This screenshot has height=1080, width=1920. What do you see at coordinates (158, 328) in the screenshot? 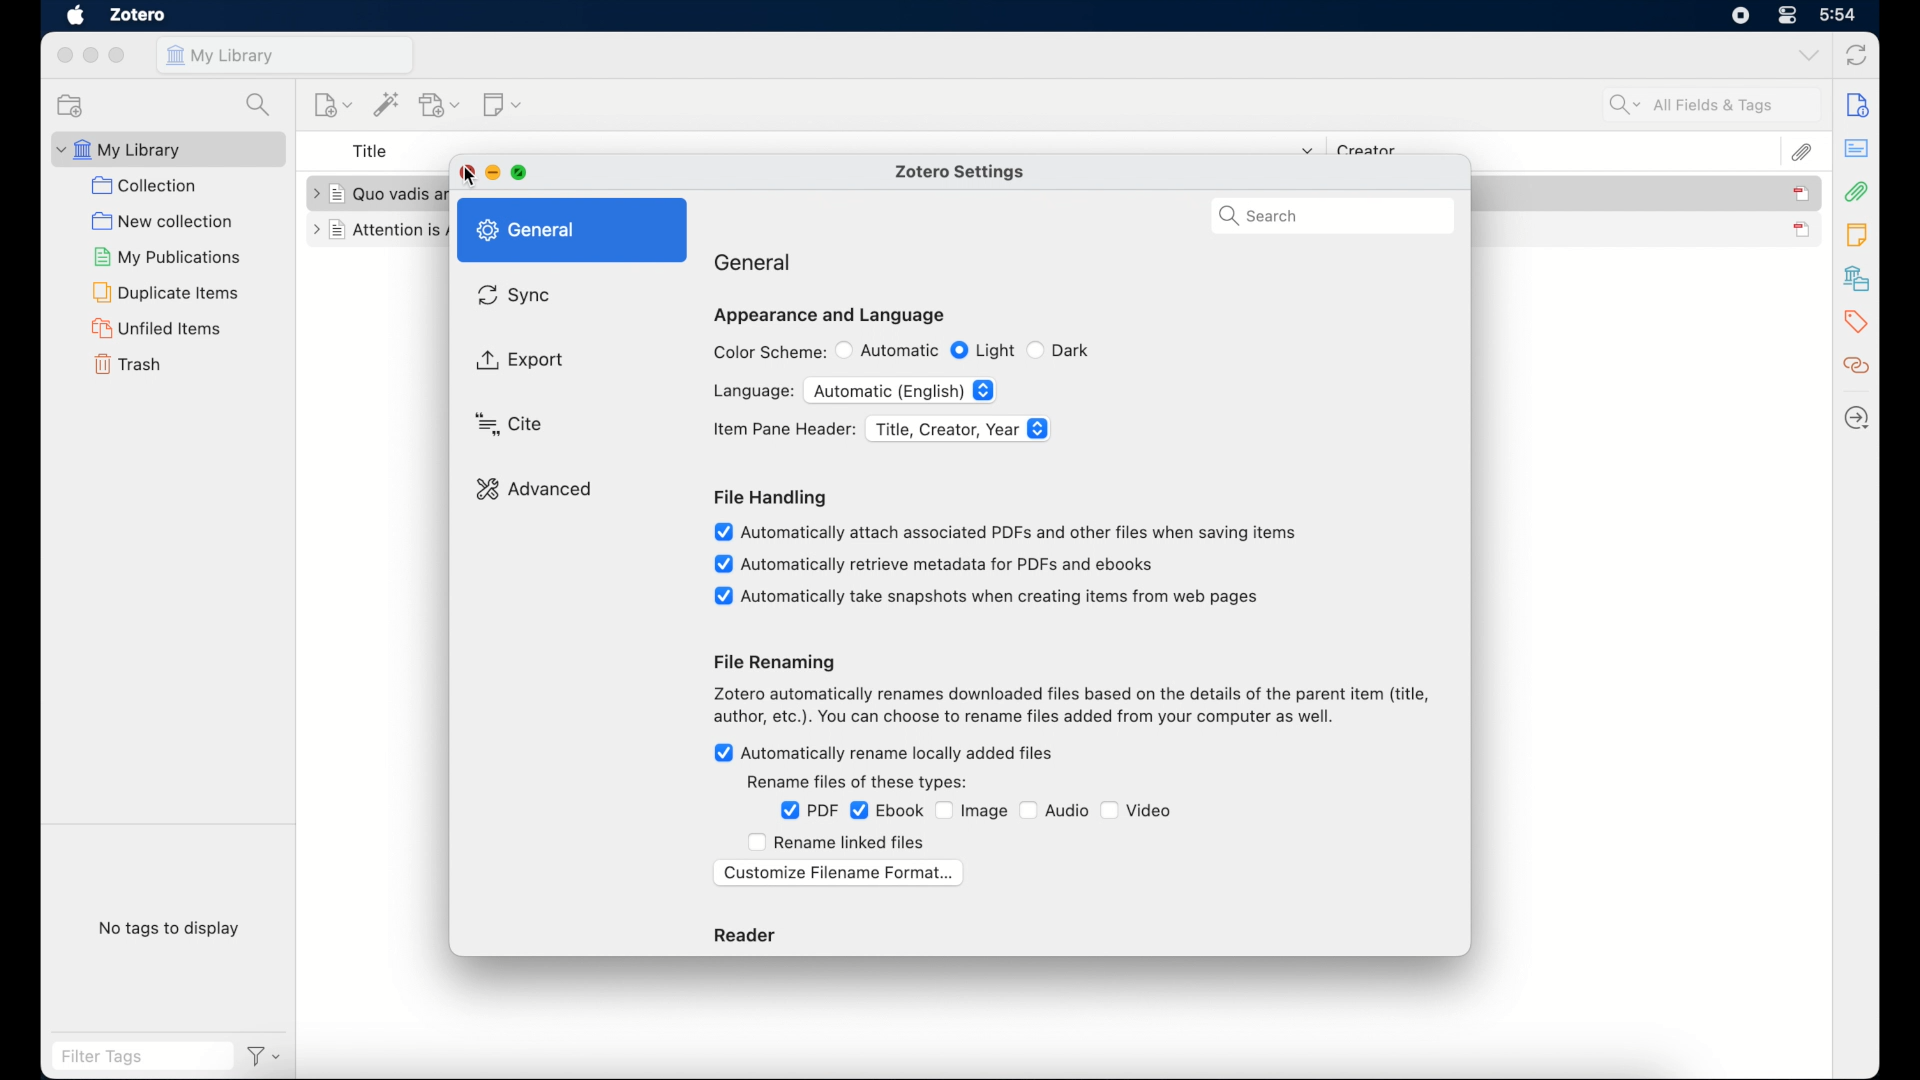
I see `unified items` at bounding box center [158, 328].